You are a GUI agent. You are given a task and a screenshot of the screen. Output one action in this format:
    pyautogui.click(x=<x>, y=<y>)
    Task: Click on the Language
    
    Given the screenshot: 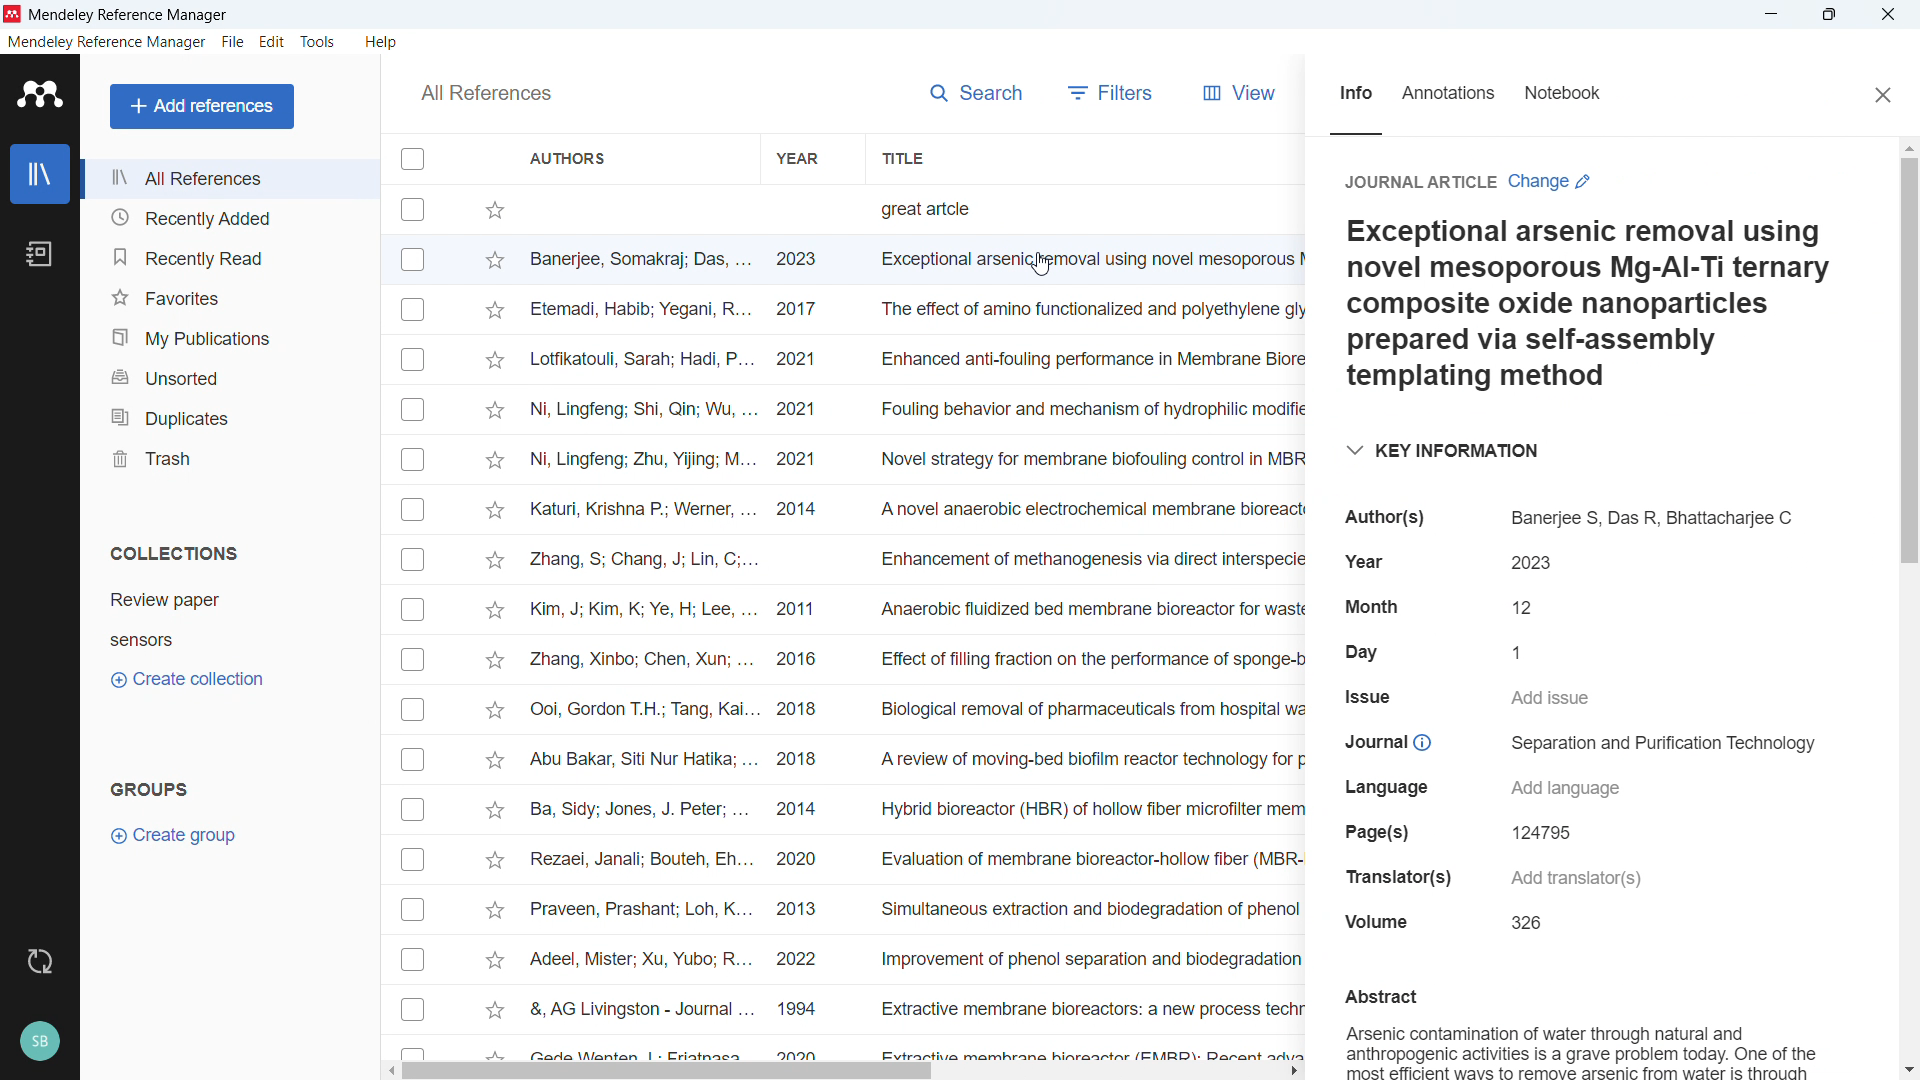 What is the action you would take?
    pyautogui.click(x=1380, y=788)
    